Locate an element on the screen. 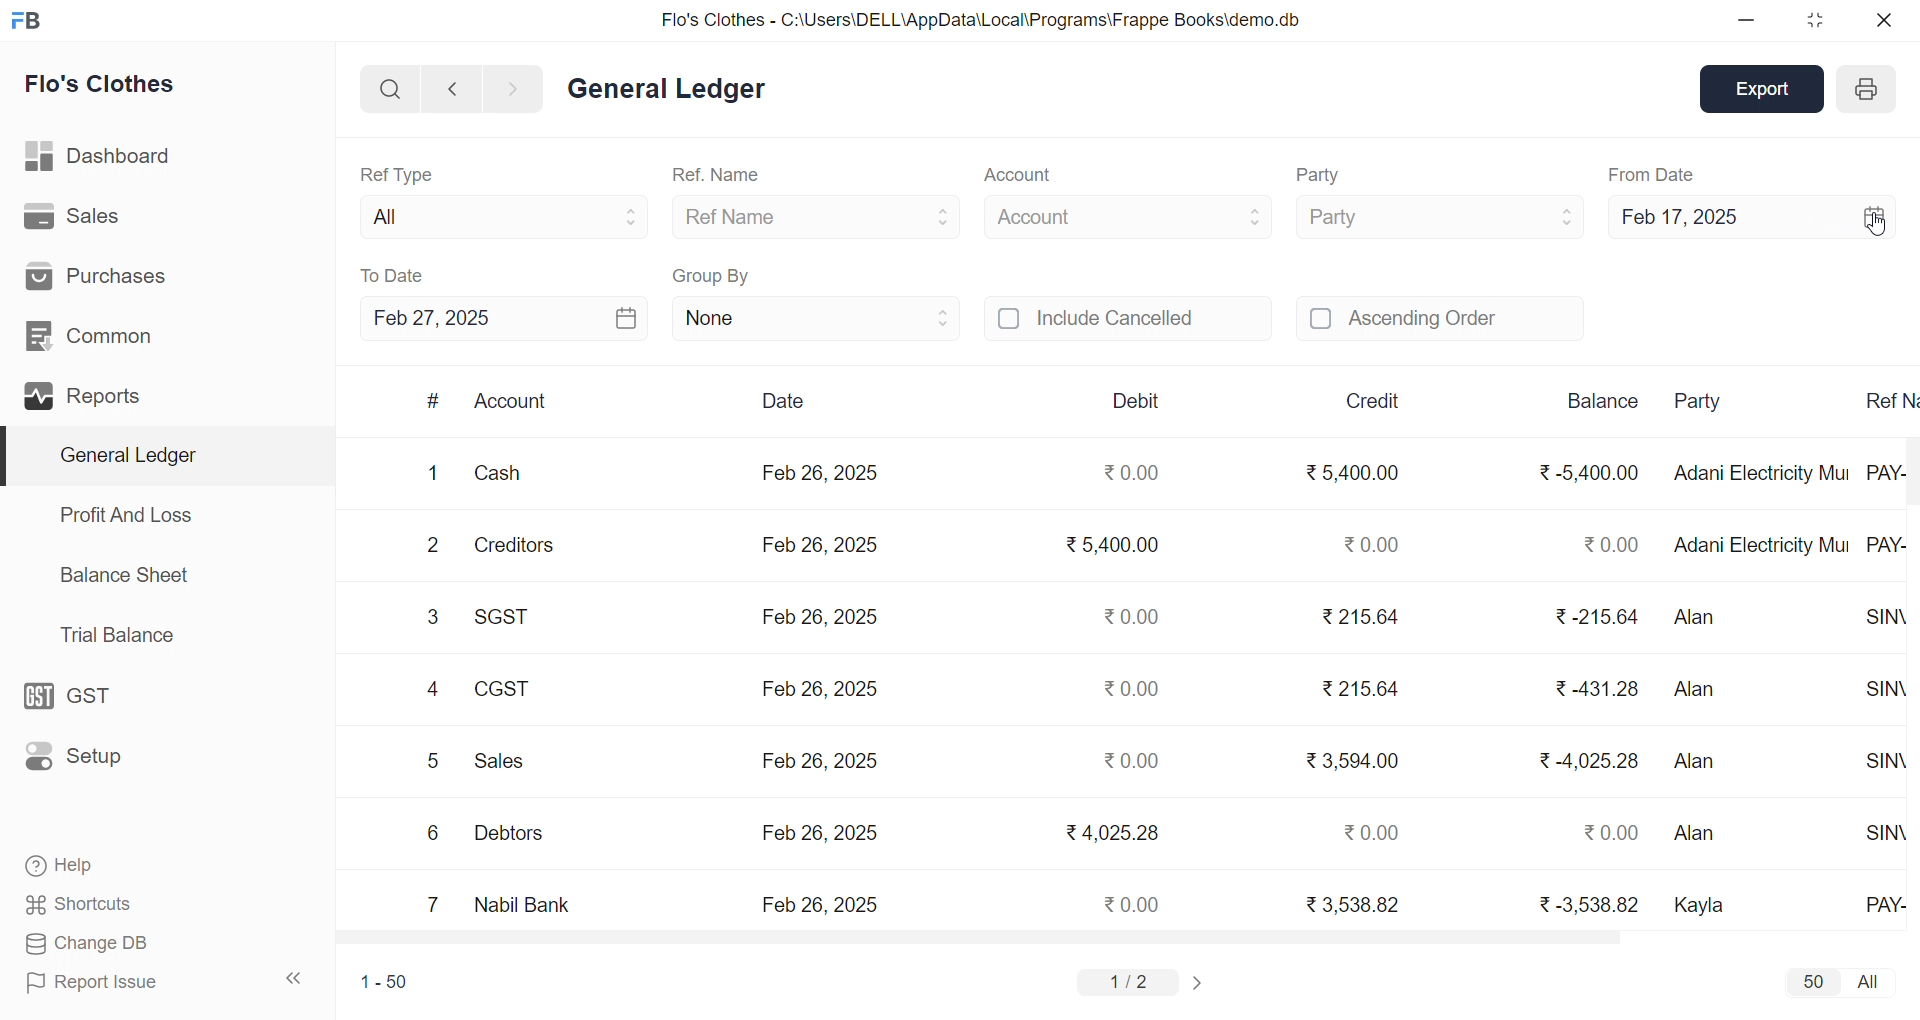 The height and width of the screenshot is (1020, 1920). Party is located at coordinates (1438, 215).